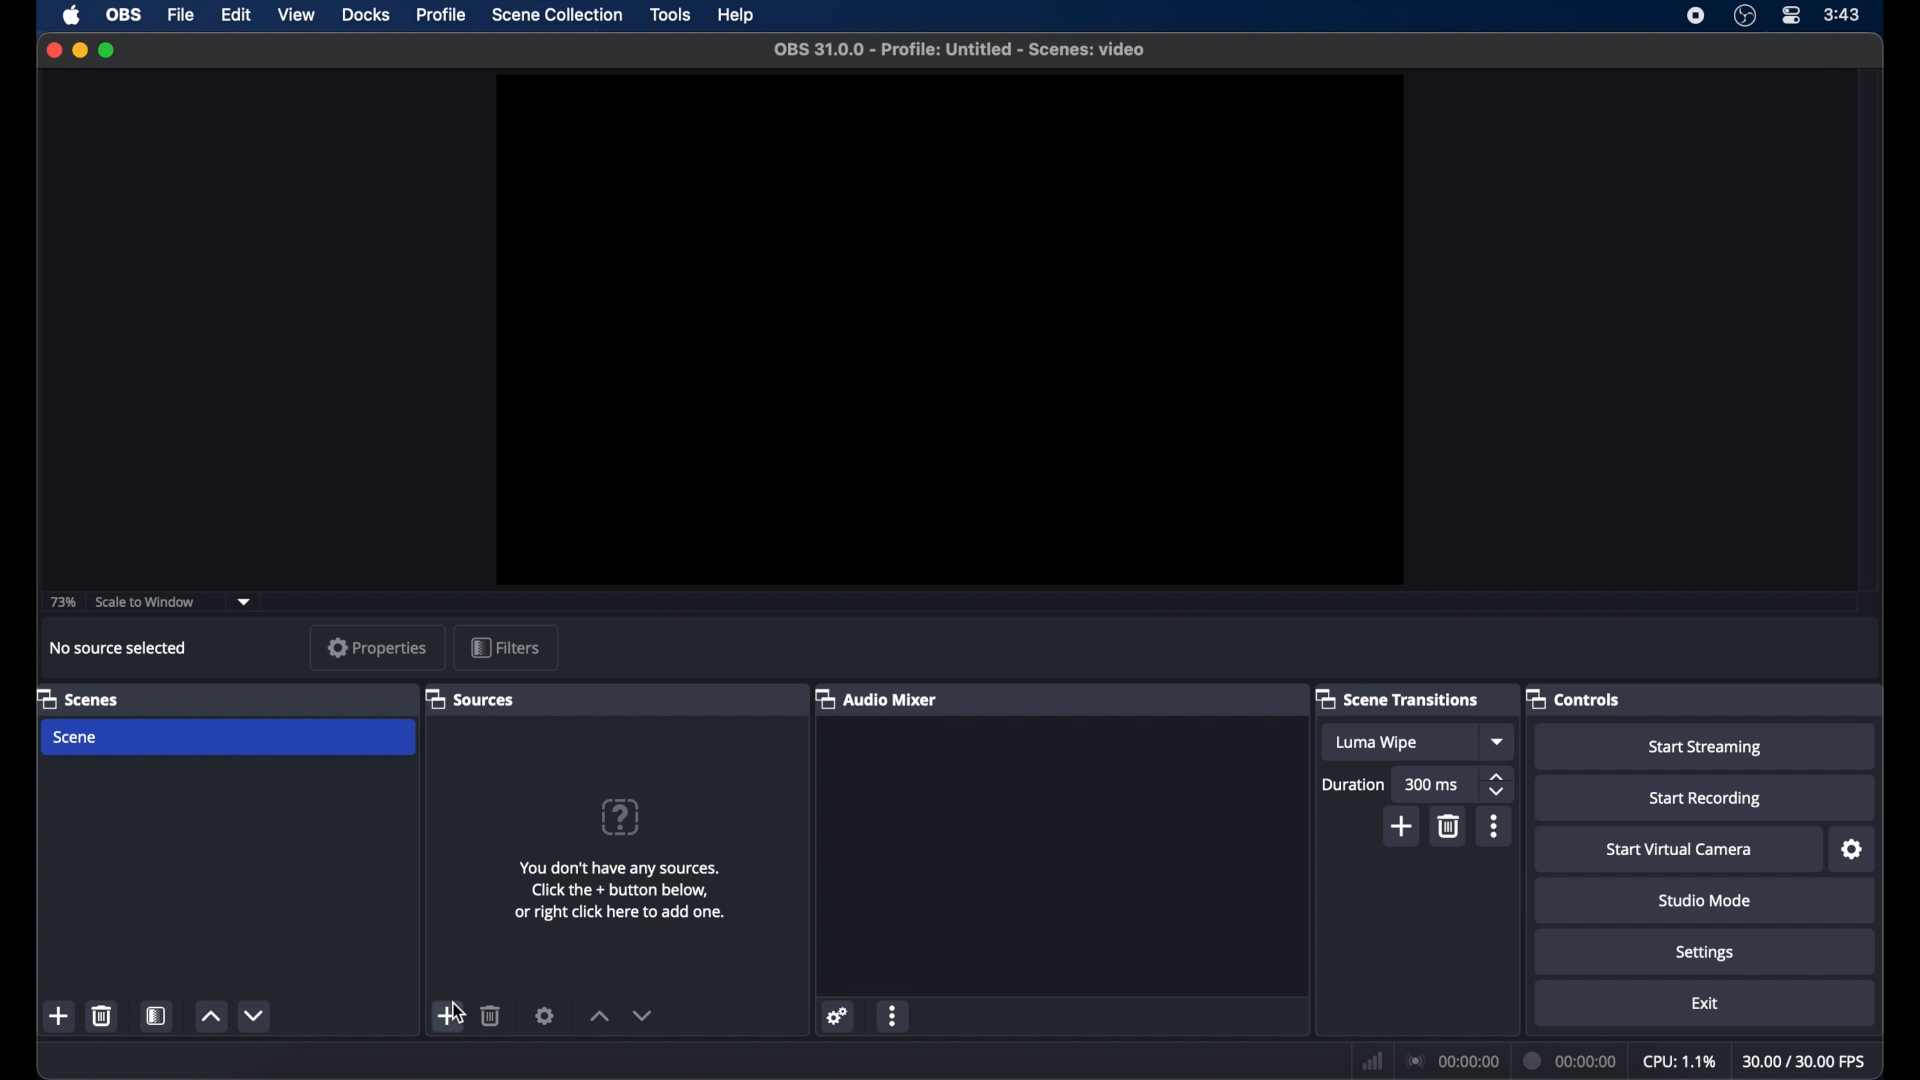 The height and width of the screenshot is (1080, 1920). Describe the element at coordinates (1705, 799) in the screenshot. I see `start recording` at that location.